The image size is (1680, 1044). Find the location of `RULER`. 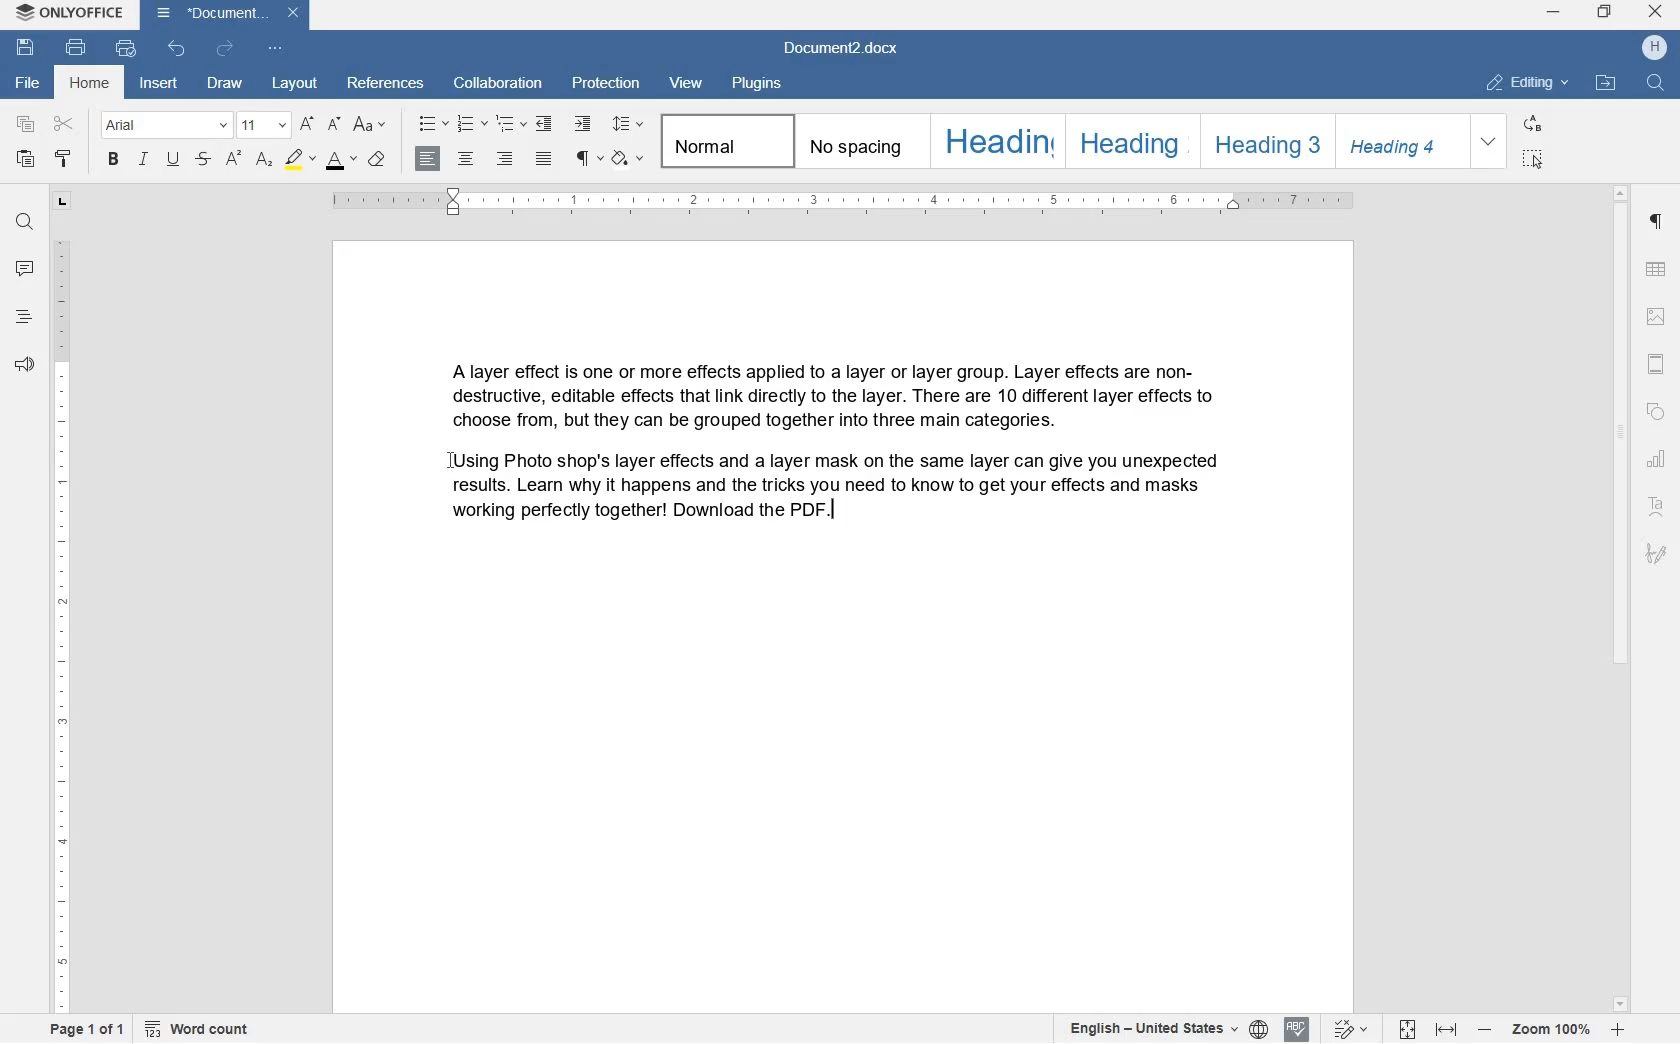

RULER is located at coordinates (857, 204).